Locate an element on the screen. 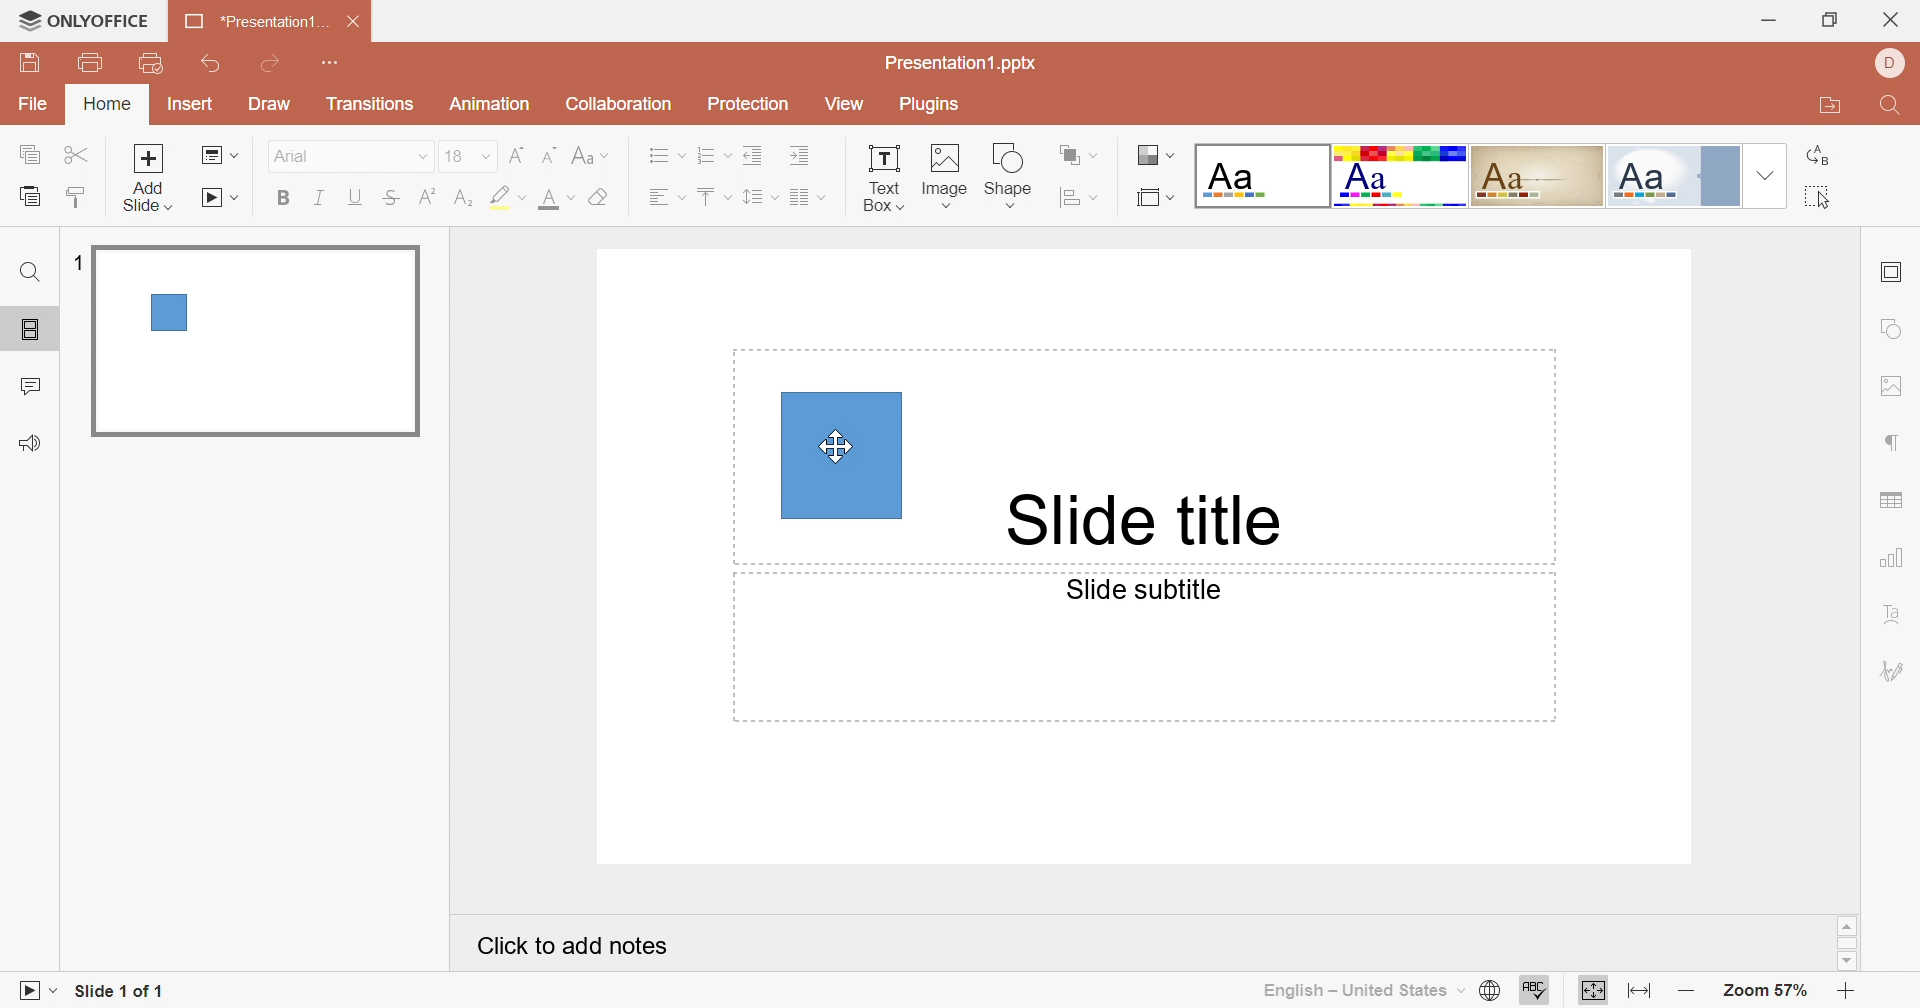  Find is located at coordinates (29, 276).